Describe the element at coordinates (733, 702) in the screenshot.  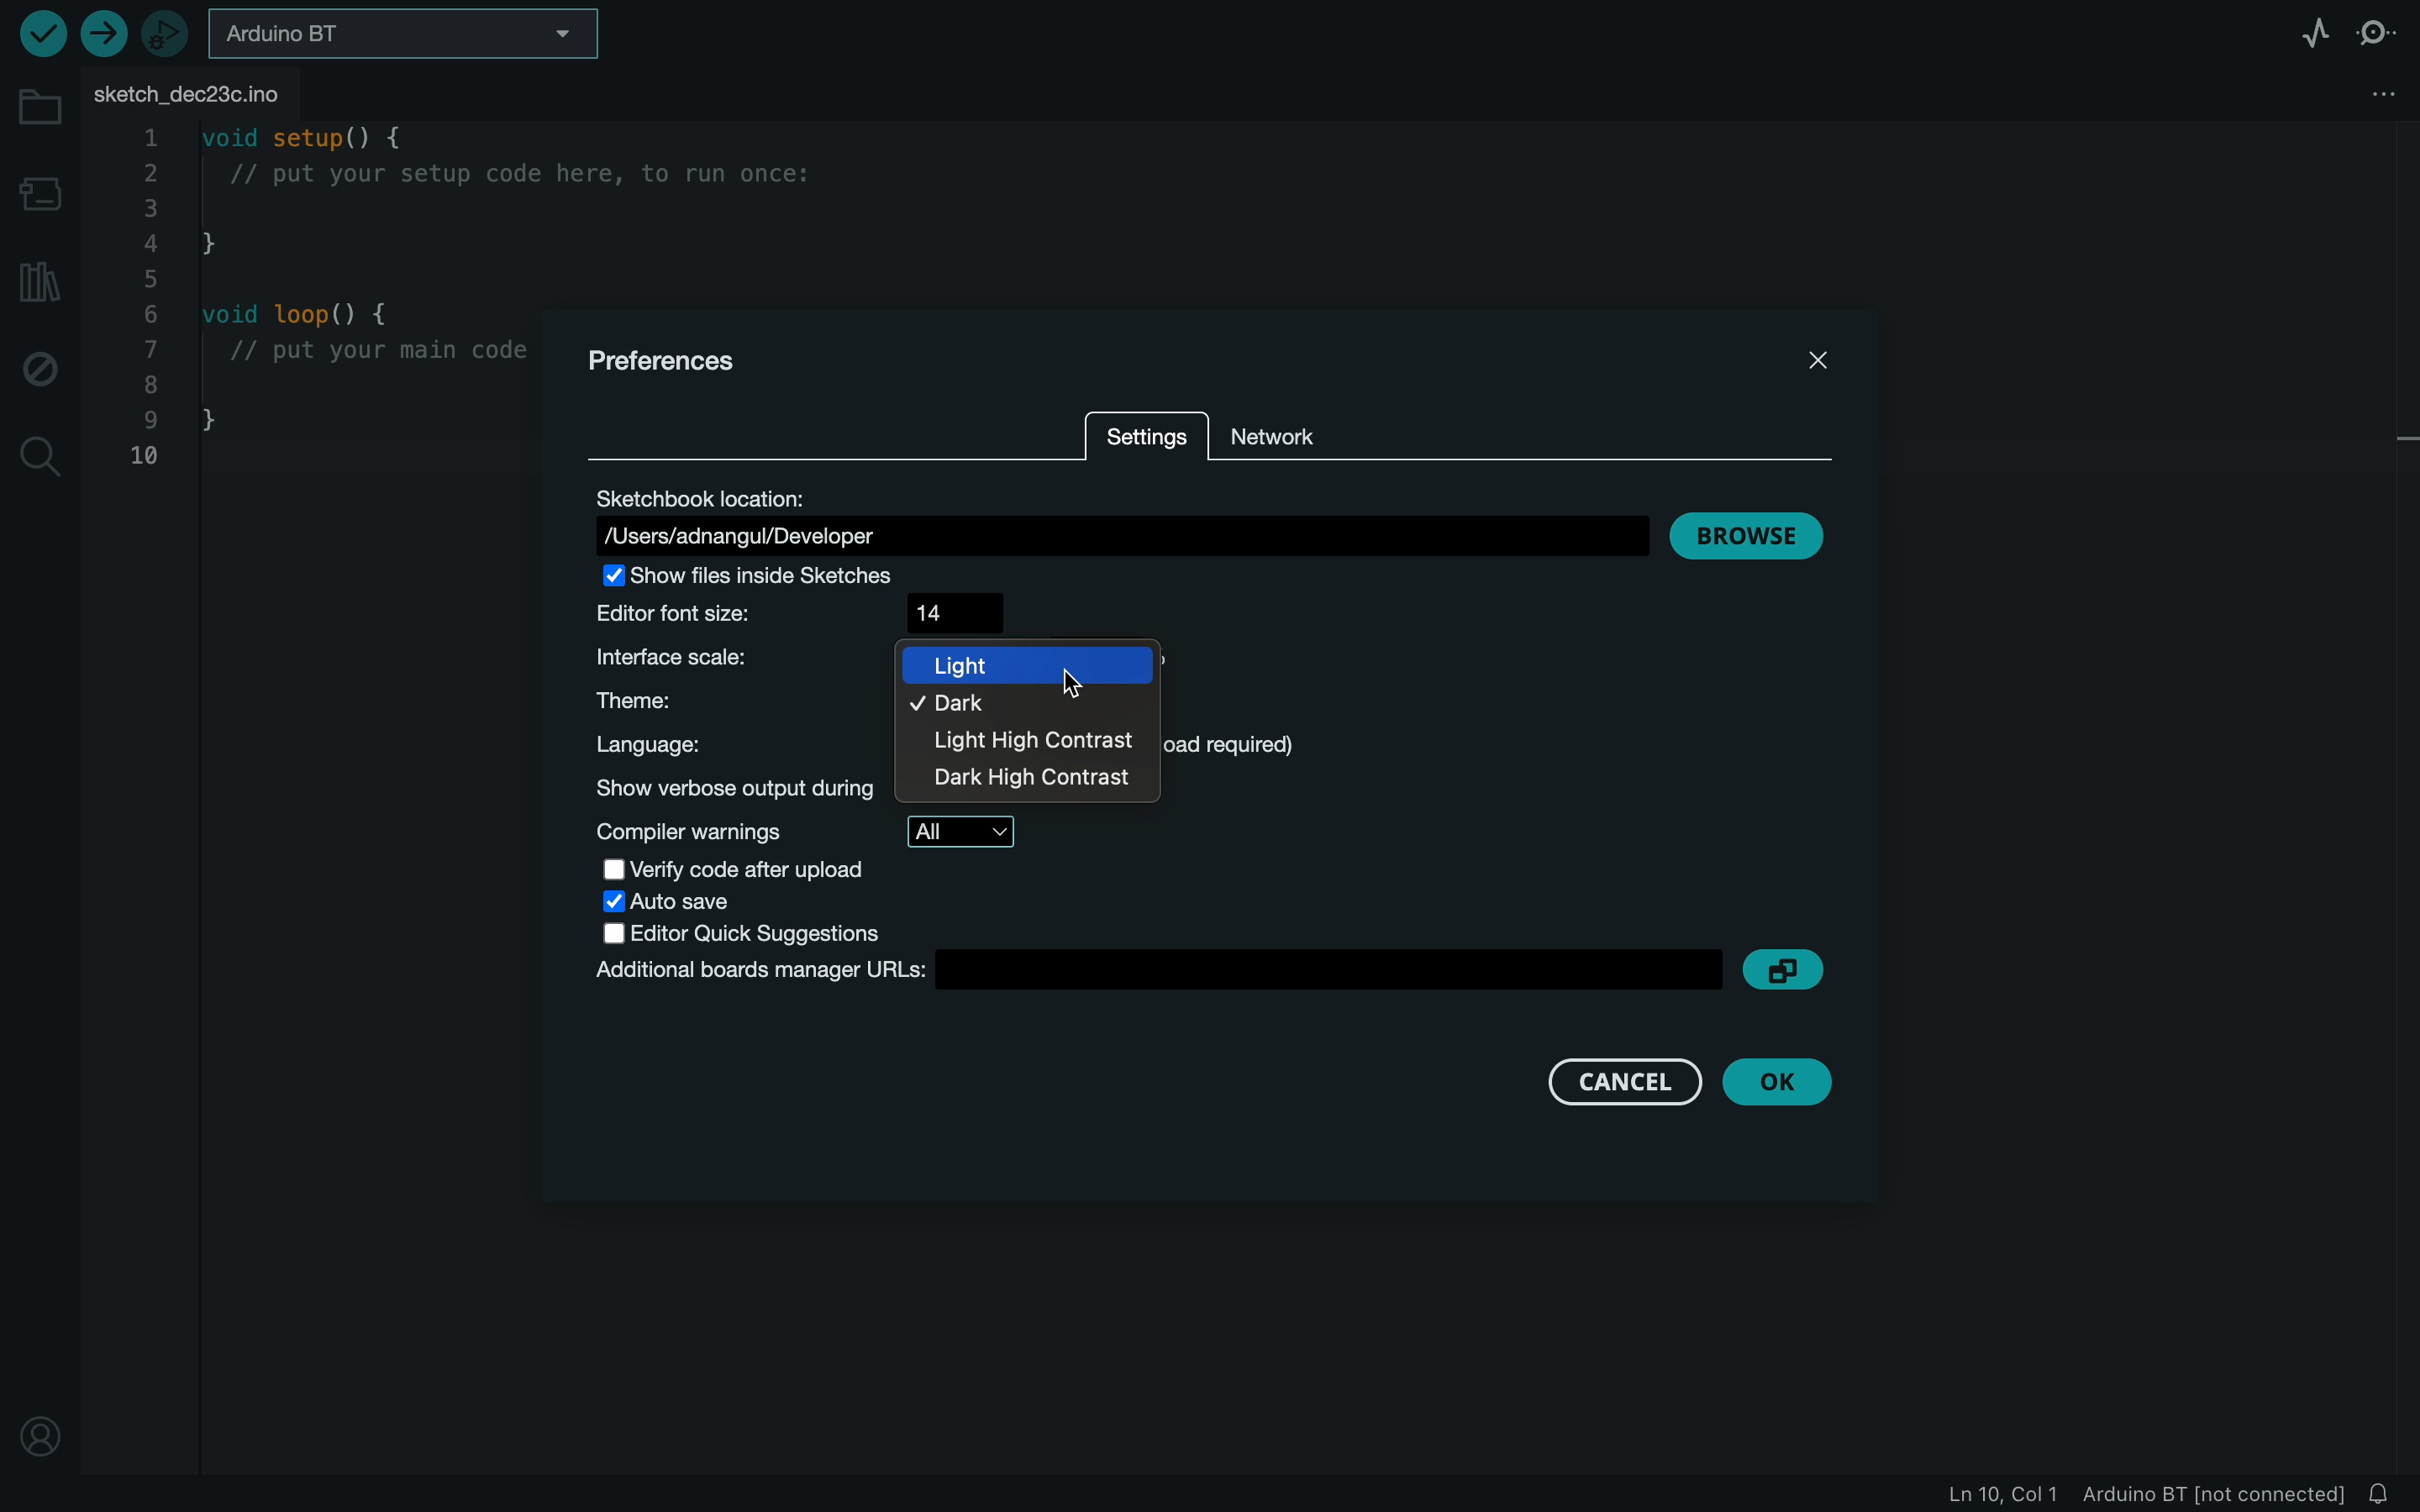
I see `theme` at that location.